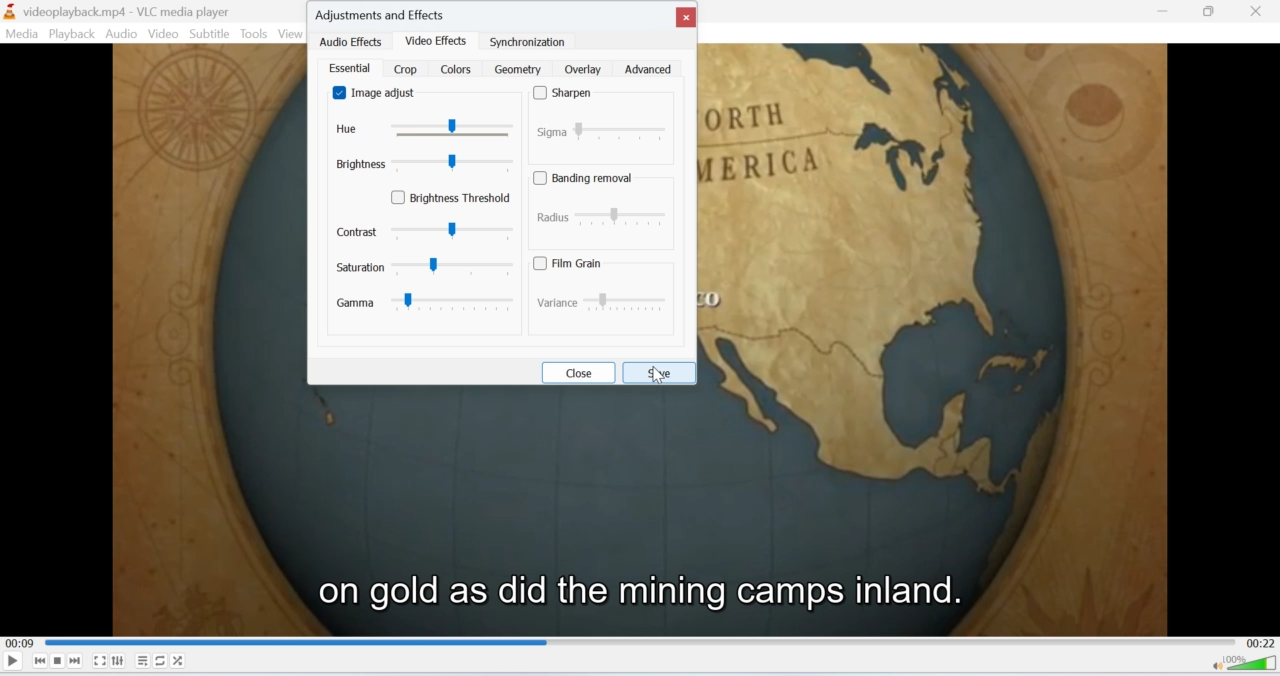 The image size is (1280, 676). I want to click on Tools, so click(255, 34).